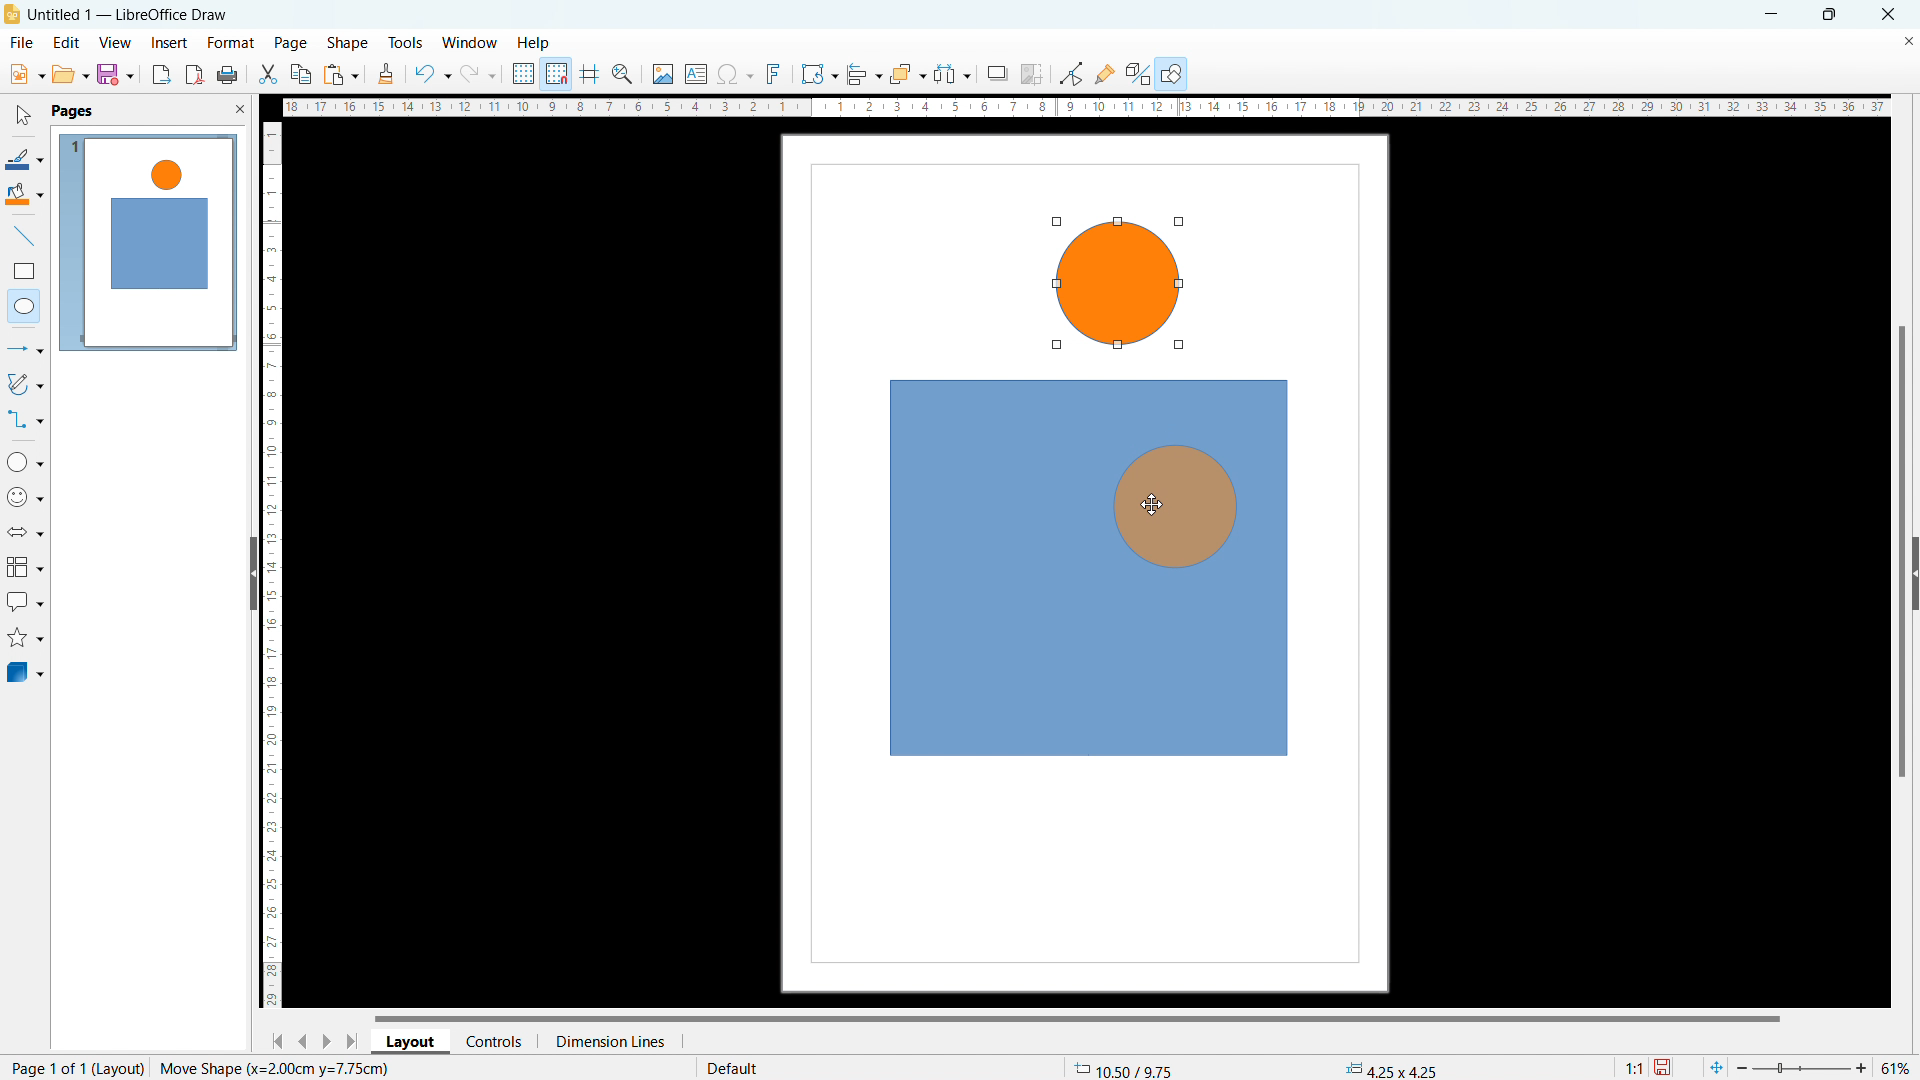 Image resolution: width=1920 pixels, height=1080 pixels. I want to click on go to previous page, so click(303, 1038).